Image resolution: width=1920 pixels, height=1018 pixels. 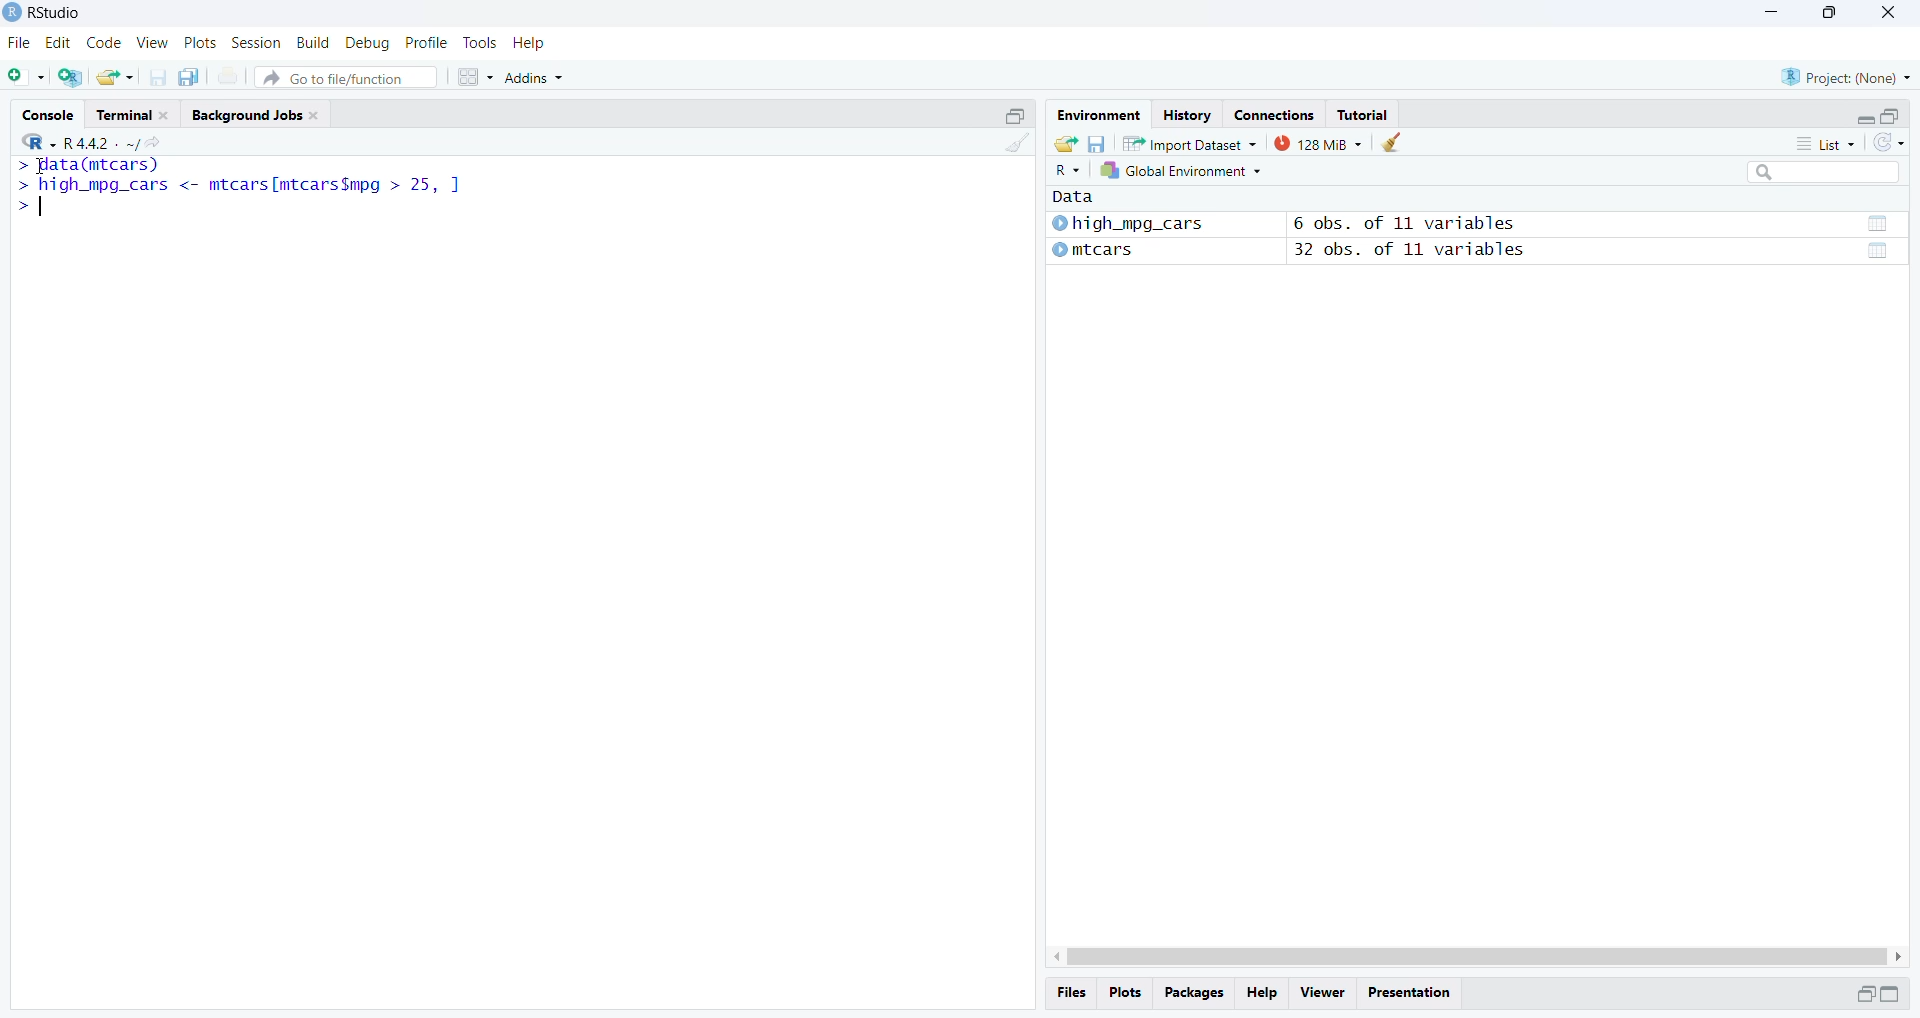 What do you see at coordinates (1390, 142) in the screenshot?
I see `clear objects from workspace` at bounding box center [1390, 142].